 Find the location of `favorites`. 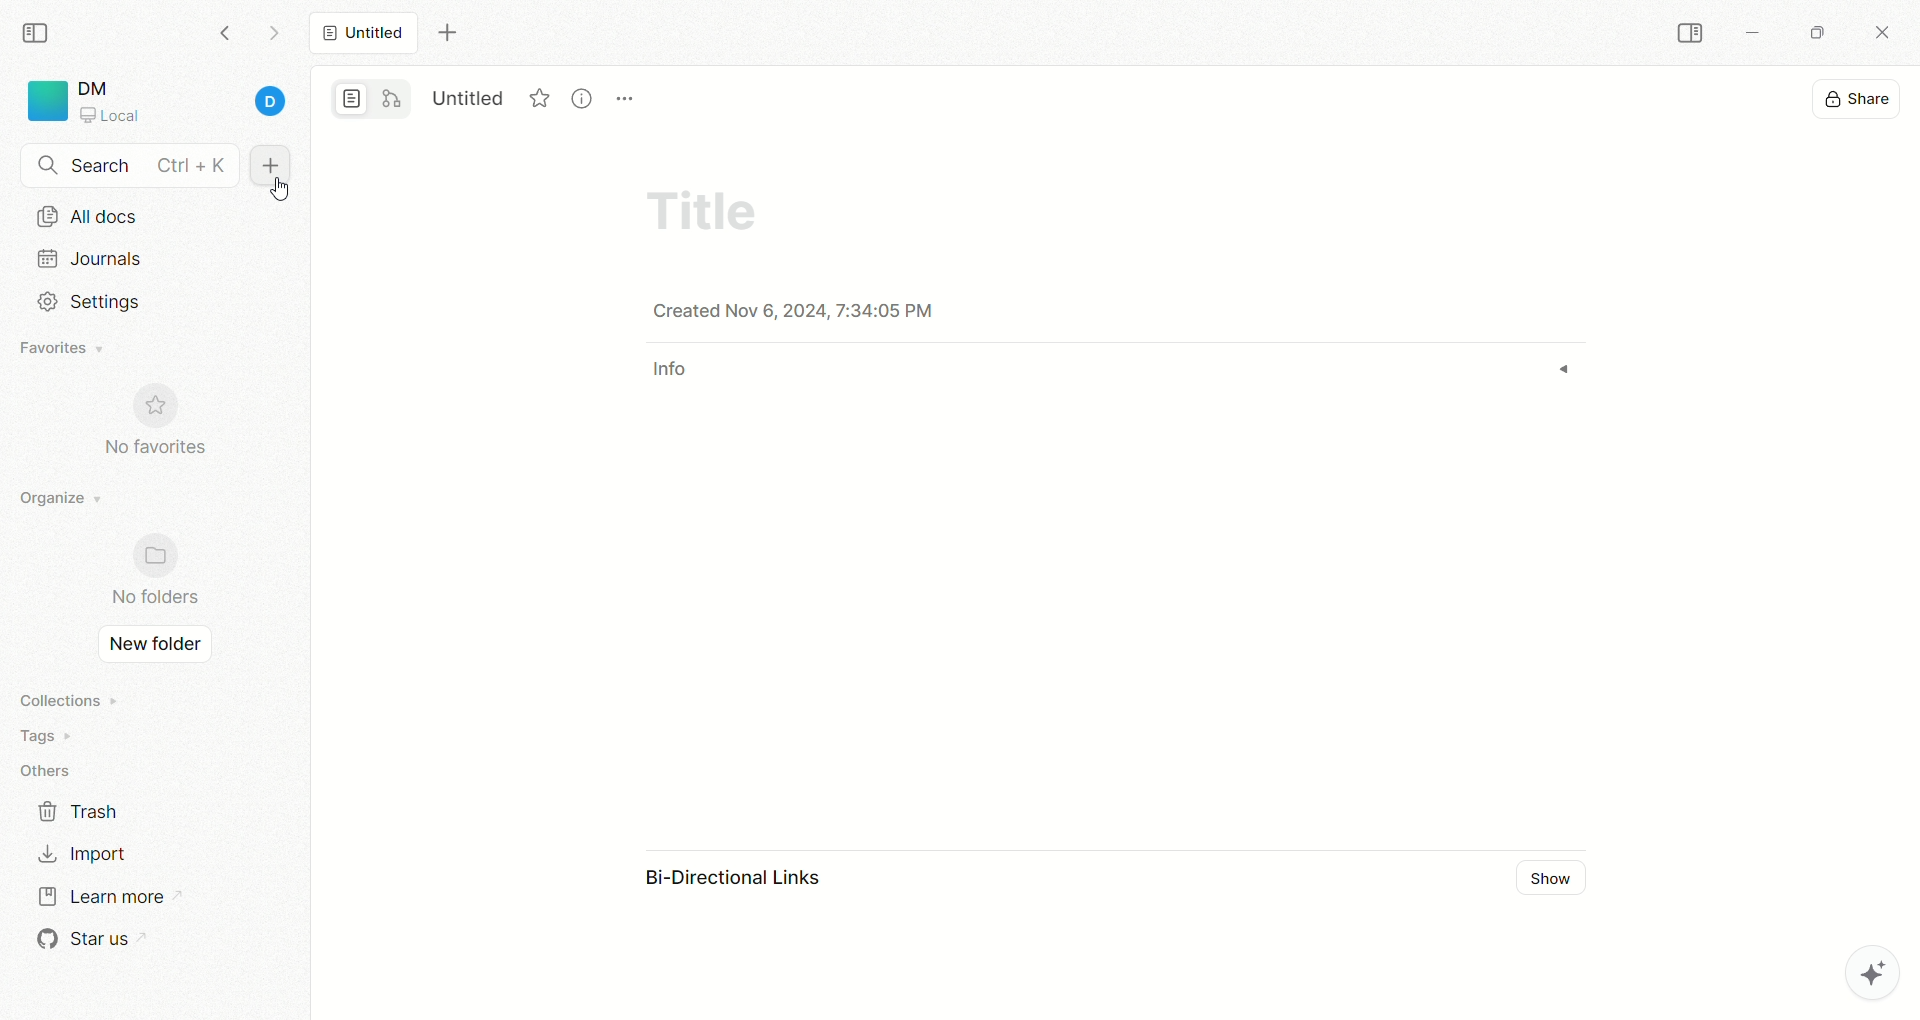

favorites is located at coordinates (65, 350).